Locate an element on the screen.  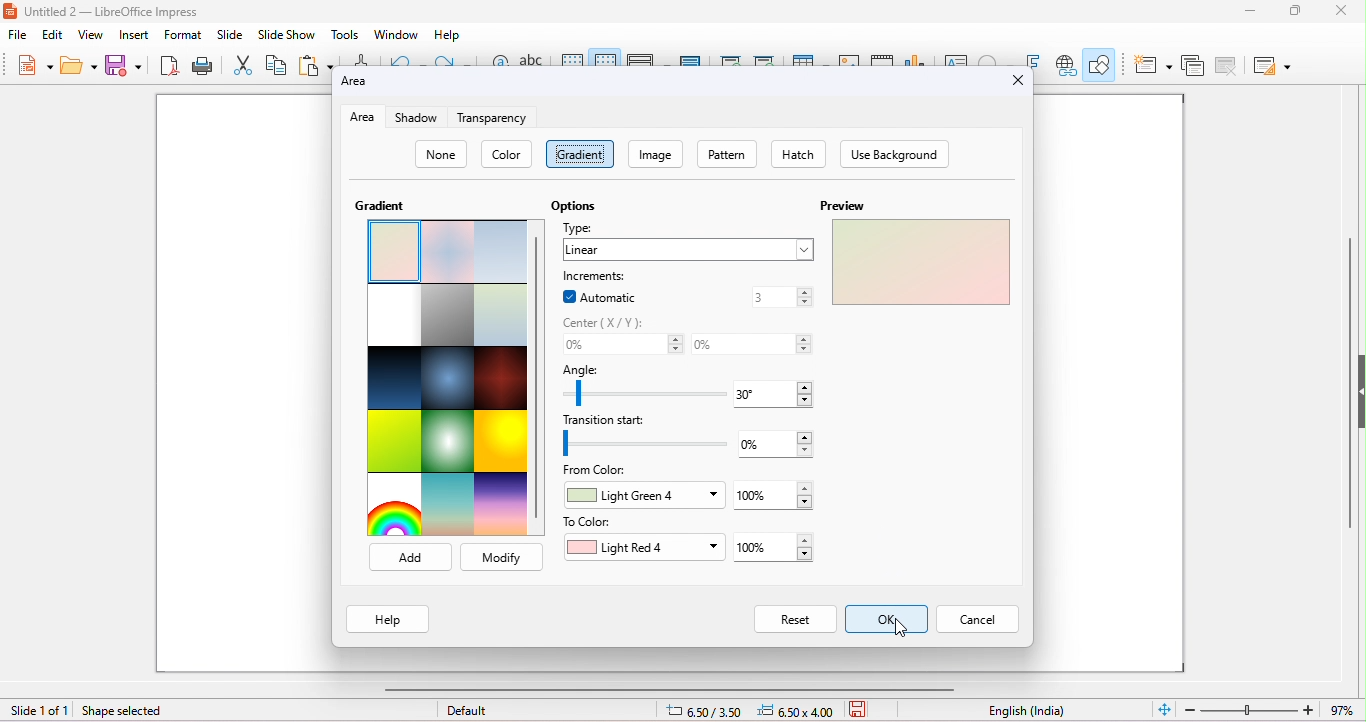
find and replace is located at coordinates (499, 59).